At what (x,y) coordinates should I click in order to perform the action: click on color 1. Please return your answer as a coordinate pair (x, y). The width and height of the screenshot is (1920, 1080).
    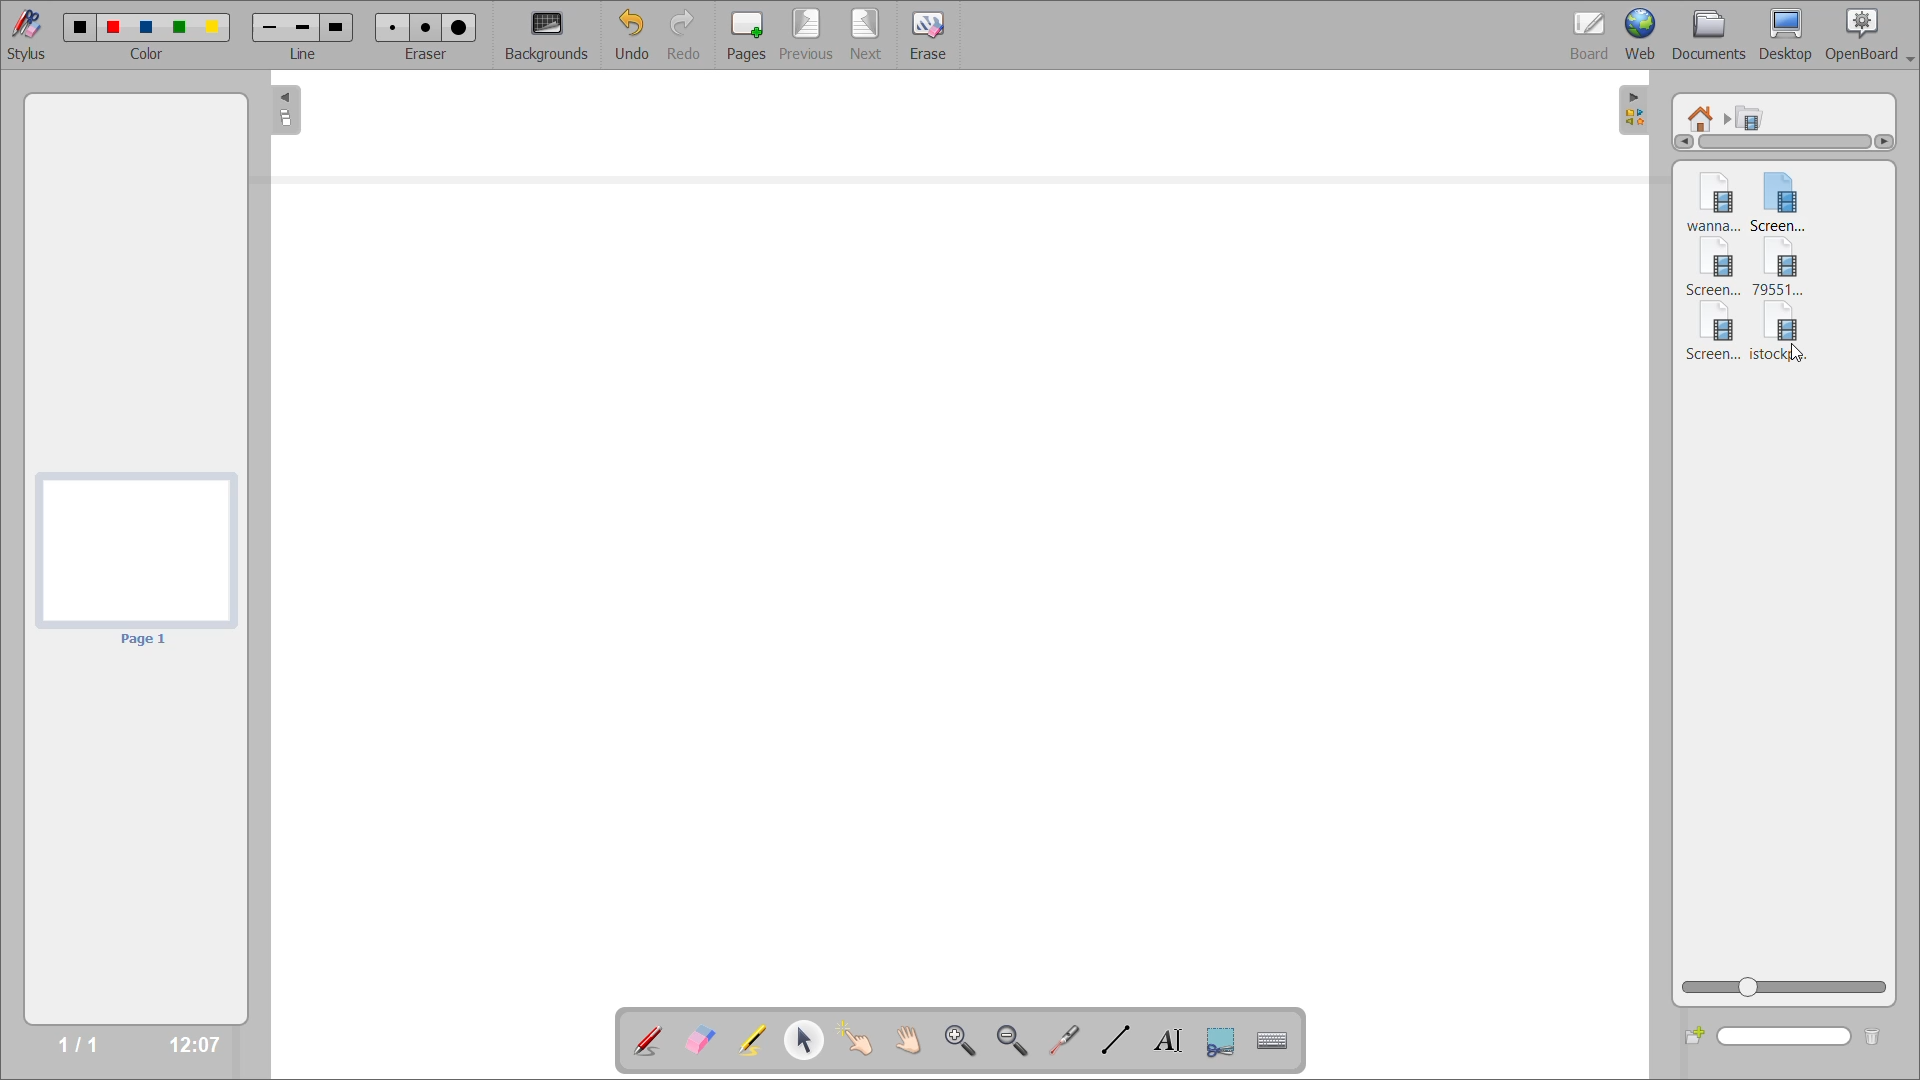
    Looking at the image, I should click on (78, 29).